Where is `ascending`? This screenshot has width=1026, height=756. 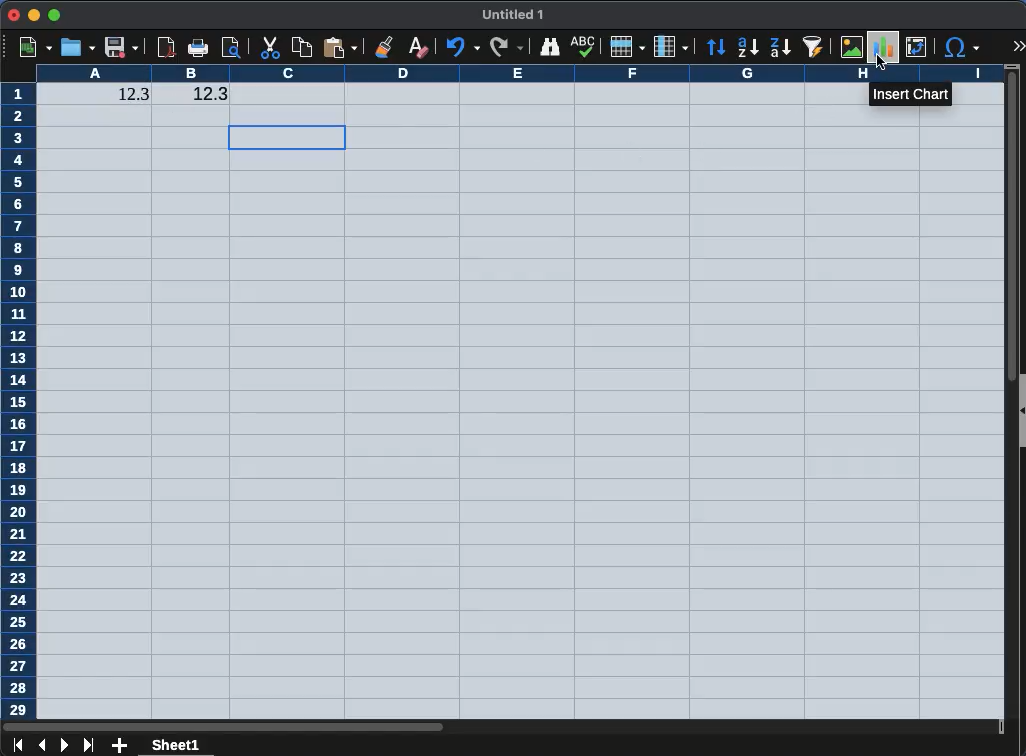 ascending is located at coordinates (748, 47).